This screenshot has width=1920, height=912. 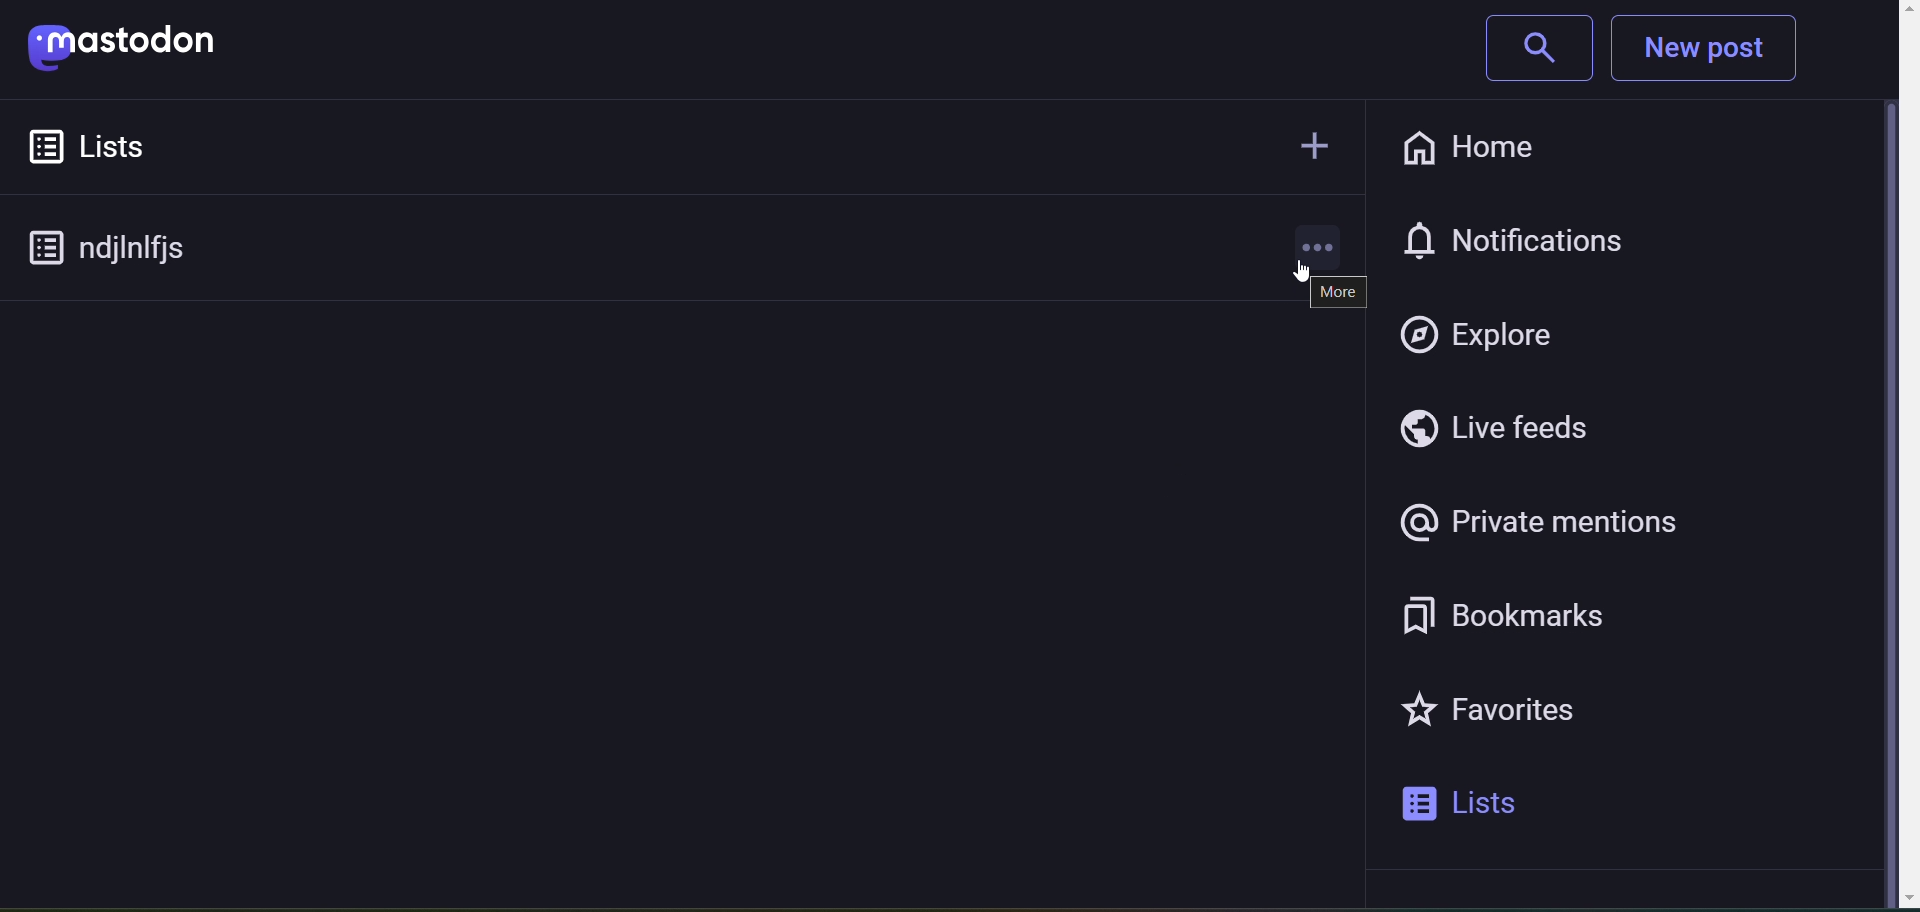 I want to click on search bar, so click(x=1528, y=51).